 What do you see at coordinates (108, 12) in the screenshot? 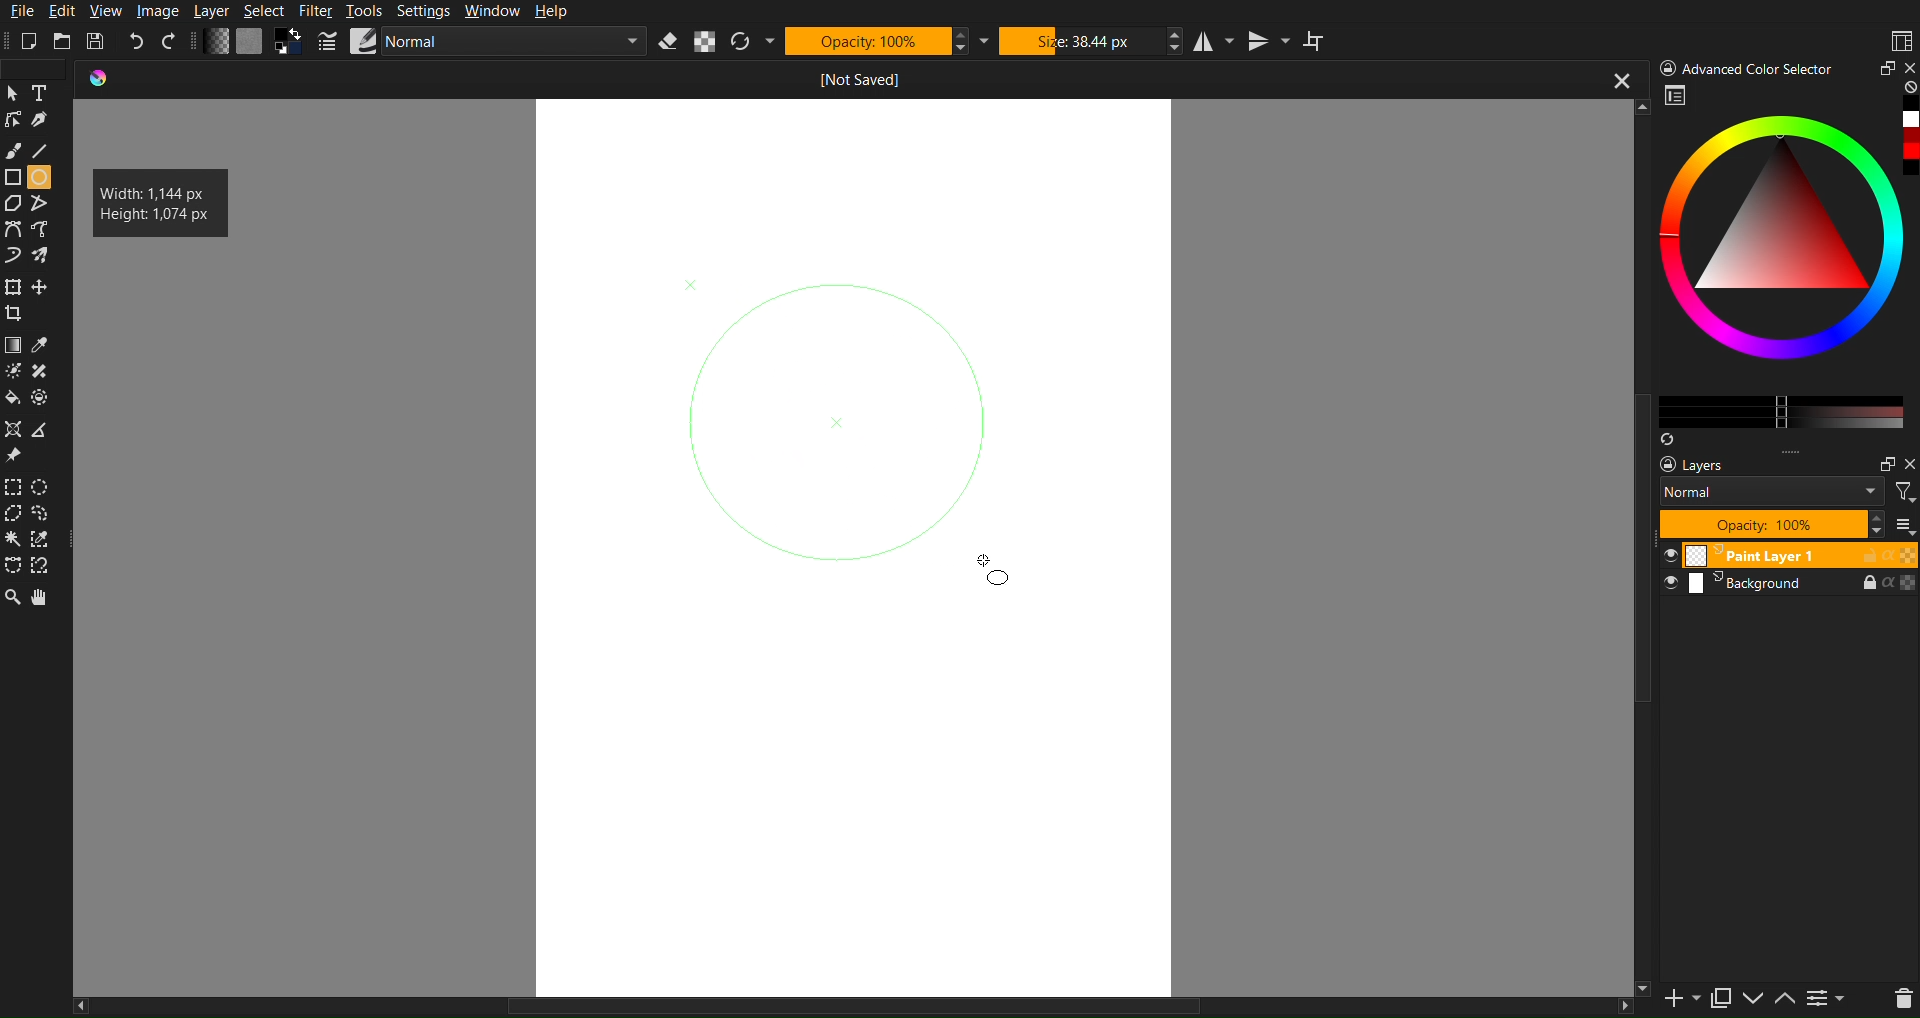
I see `View` at bounding box center [108, 12].